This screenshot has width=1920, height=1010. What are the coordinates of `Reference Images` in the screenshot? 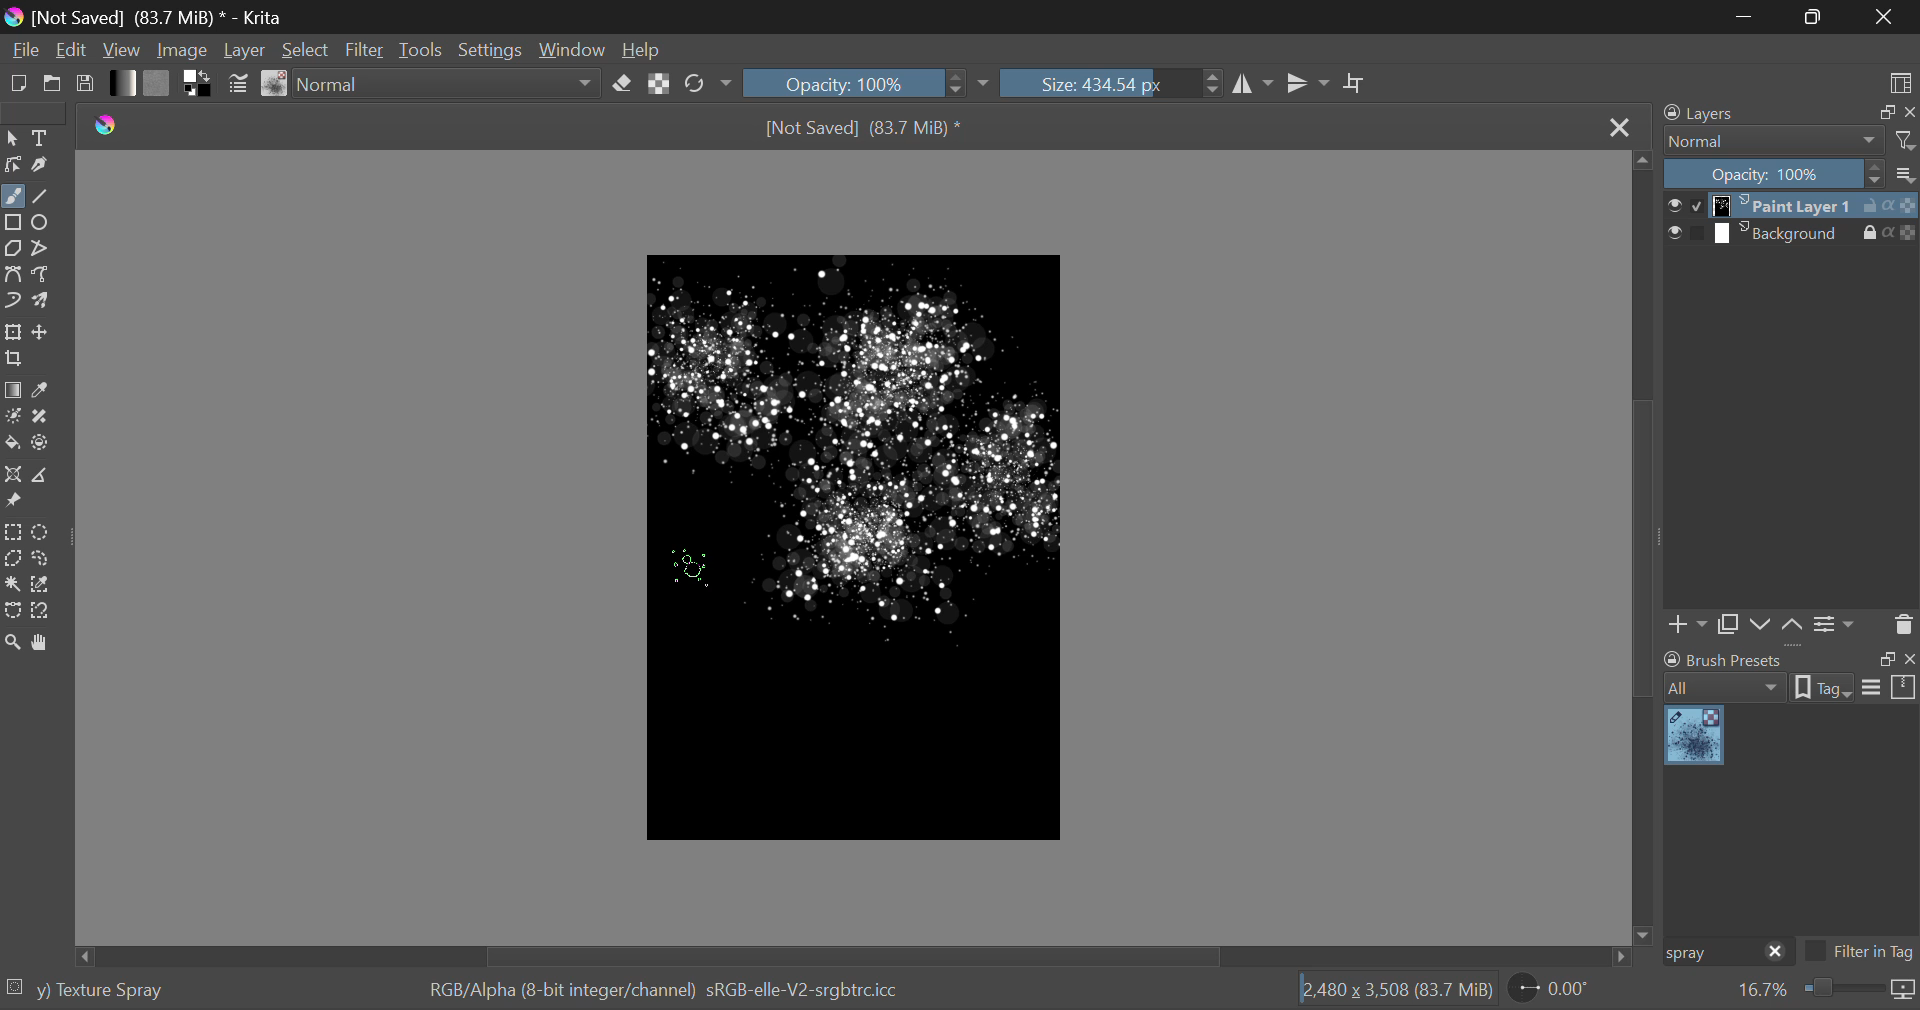 It's located at (12, 501).